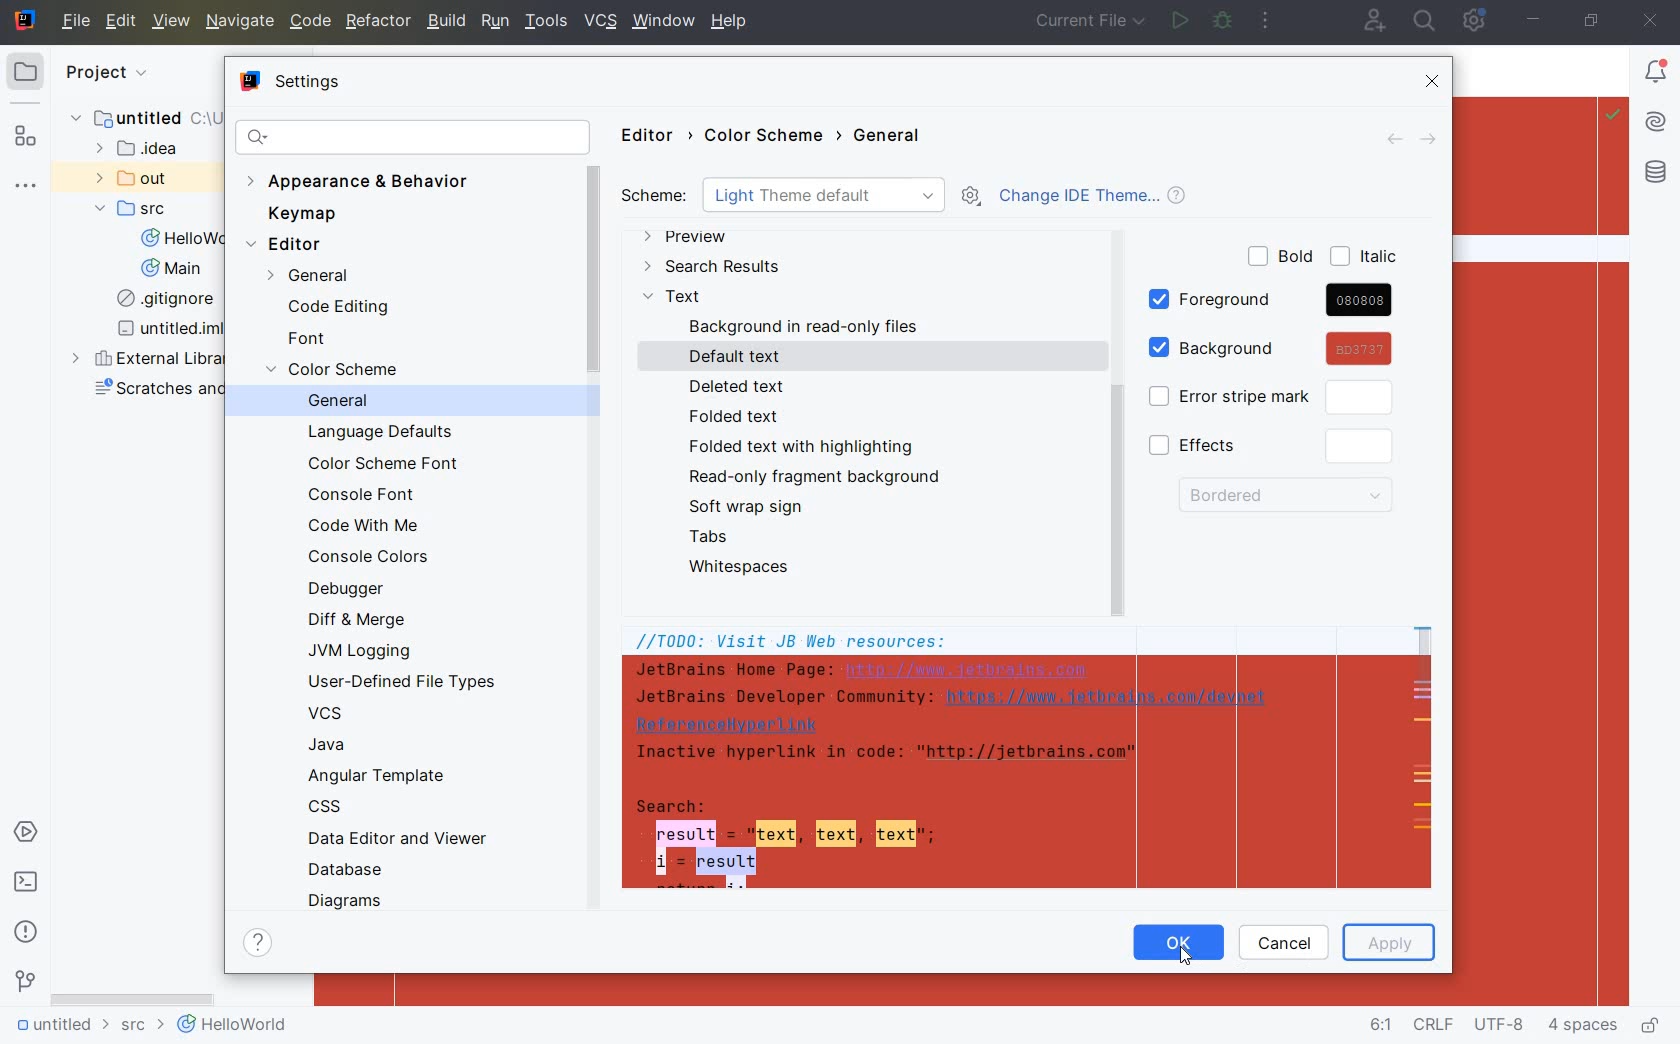  I want to click on SEARCH RESULTS, so click(712, 268).